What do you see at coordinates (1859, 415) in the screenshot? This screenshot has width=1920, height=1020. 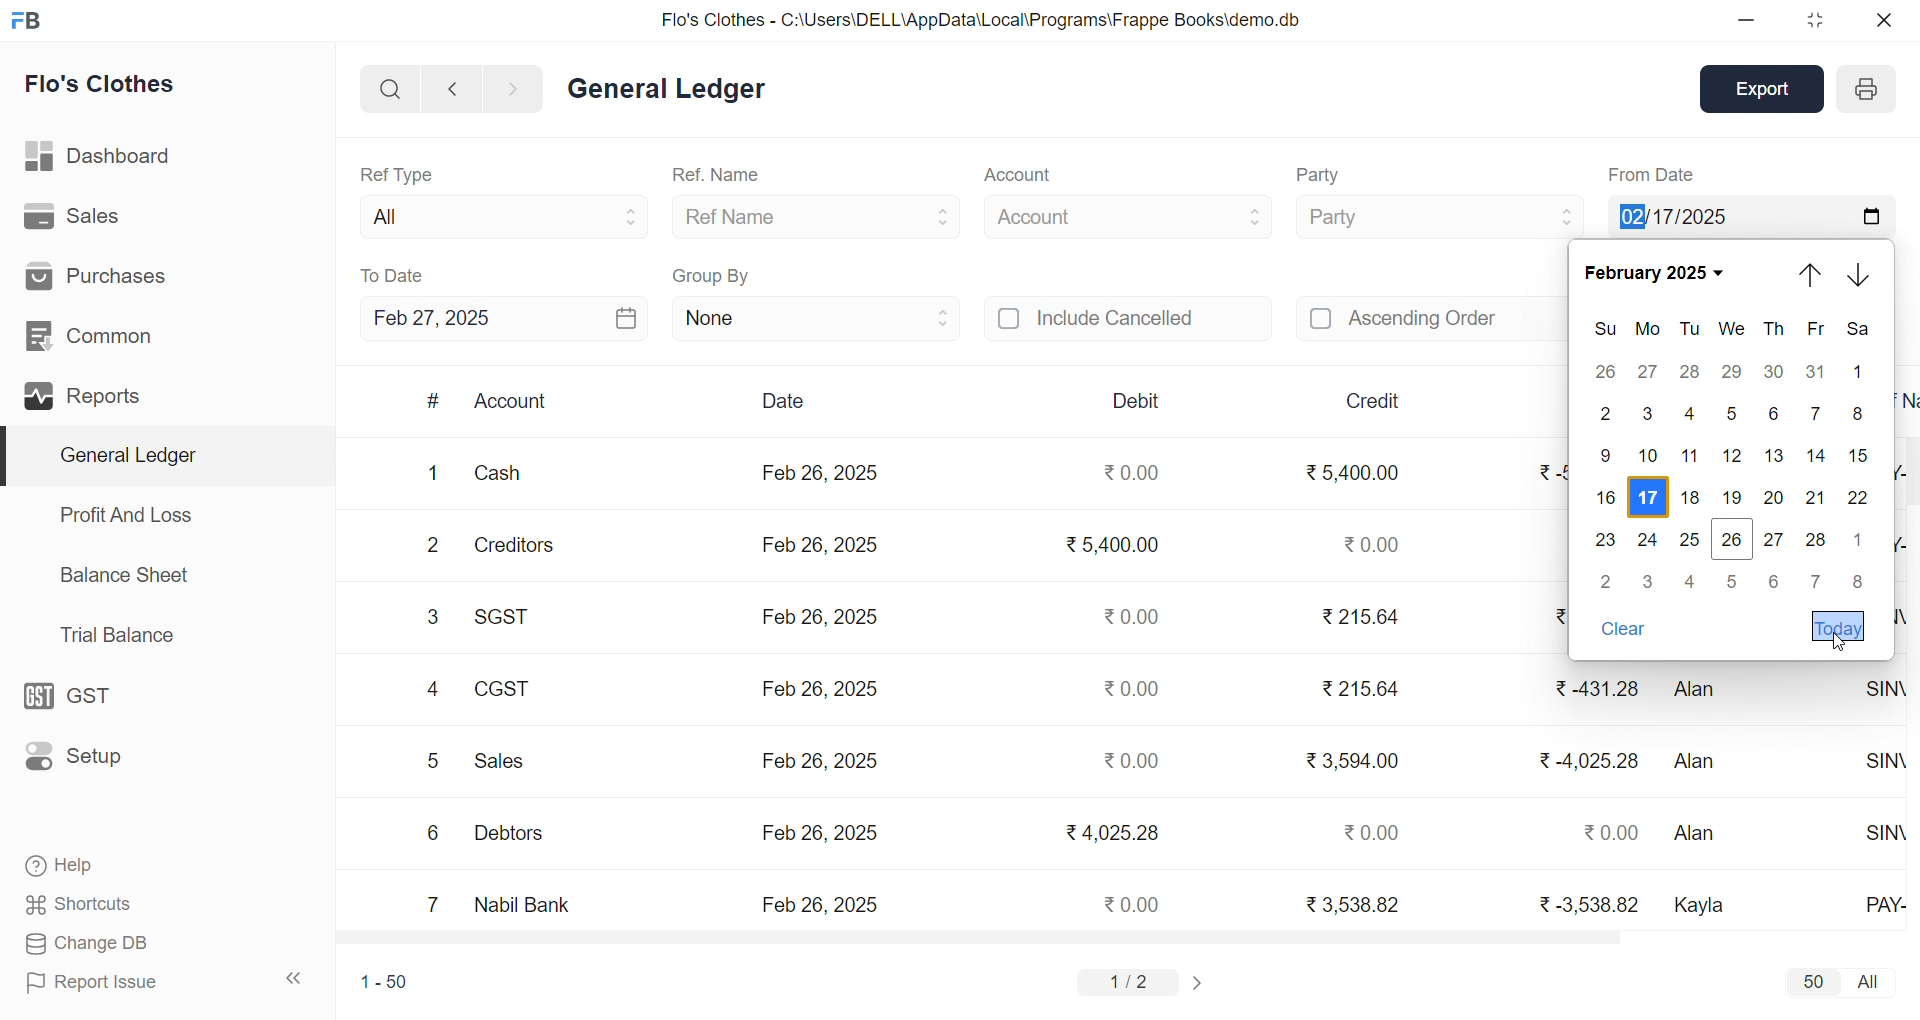 I see `8` at bounding box center [1859, 415].